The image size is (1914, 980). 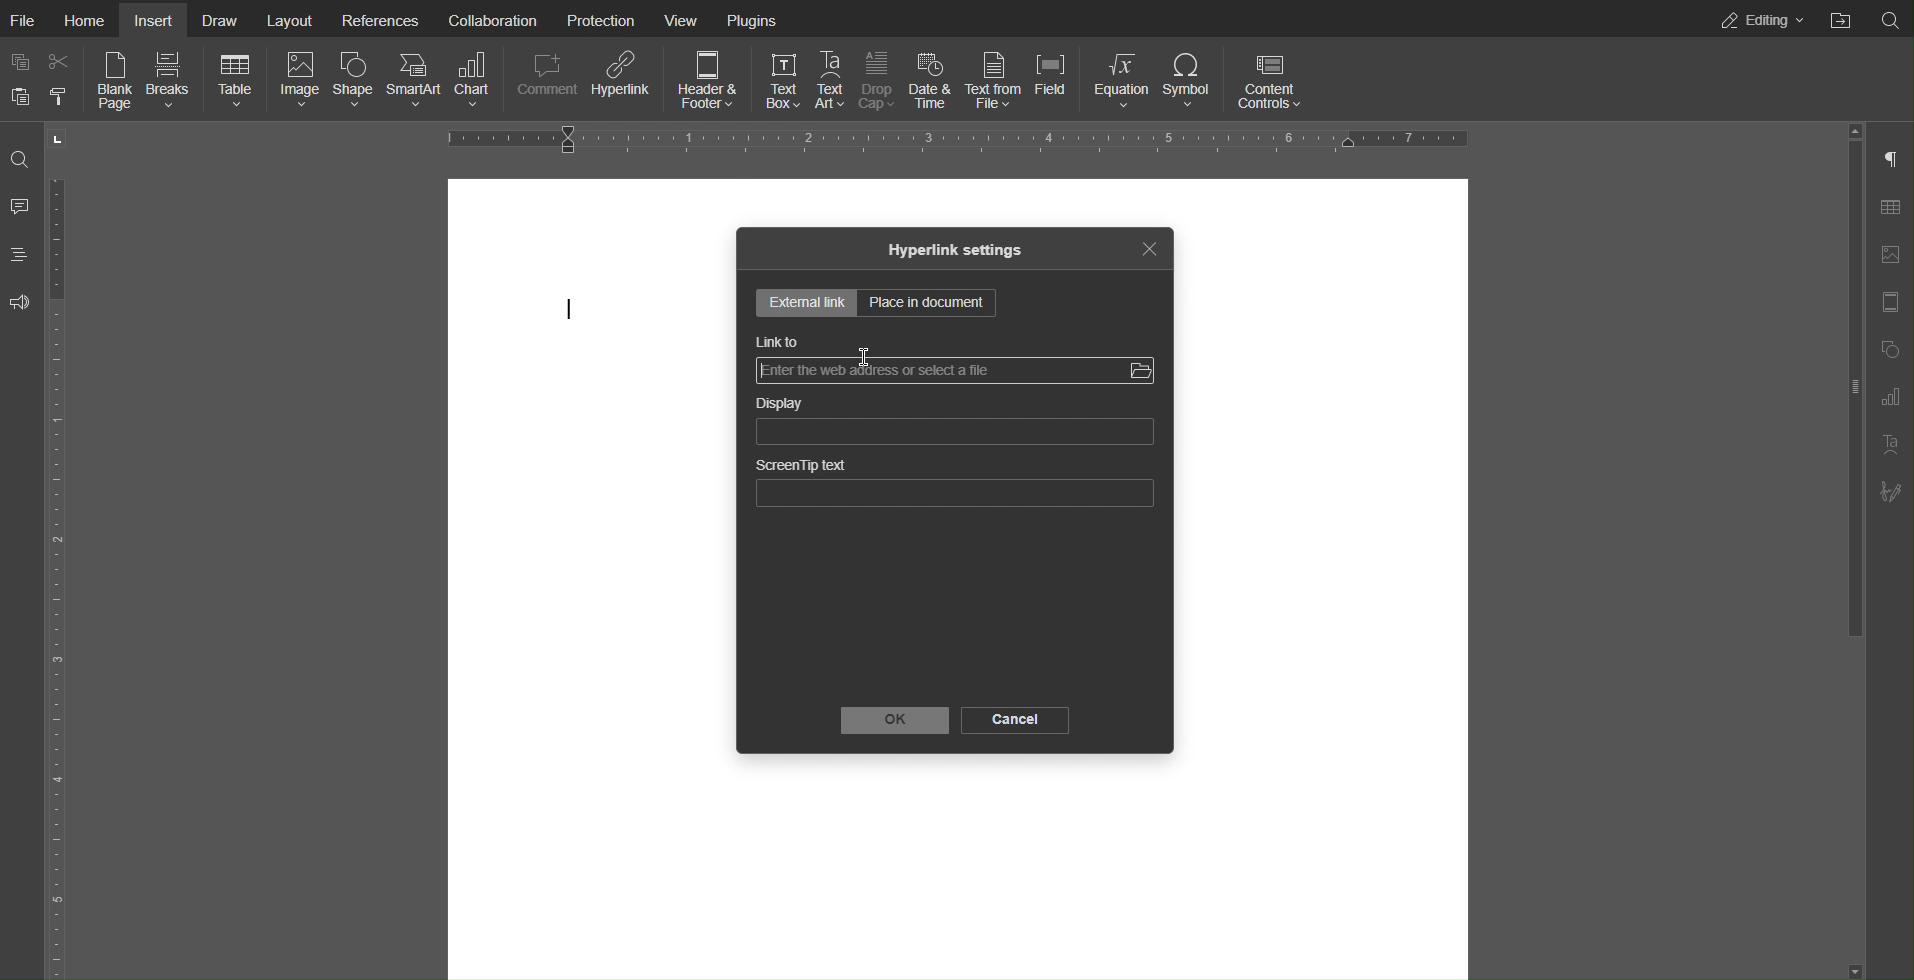 What do you see at coordinates (1886, 447) in the screenshot?
I see `Text Art` at bounding box center [1886, 447].